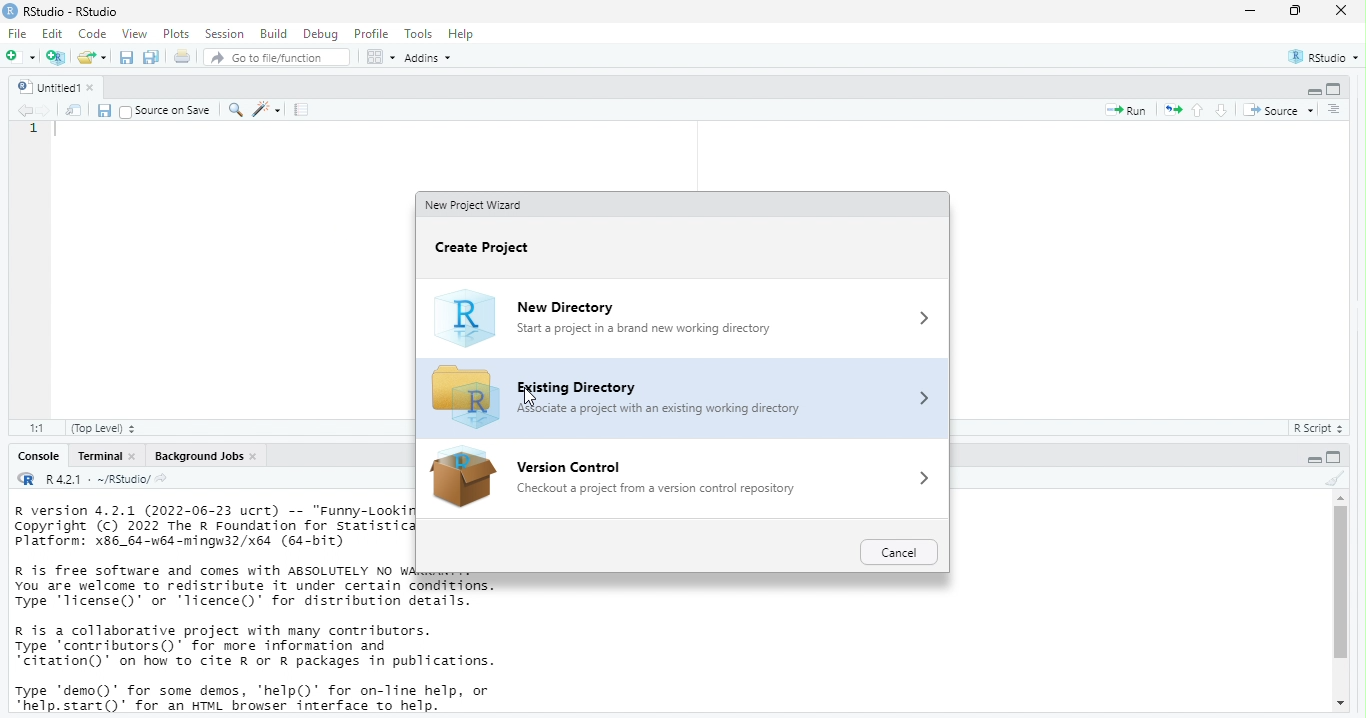  Describe the element at coordinates (164, 111) in the screenshot. I see `source on save` at that location.